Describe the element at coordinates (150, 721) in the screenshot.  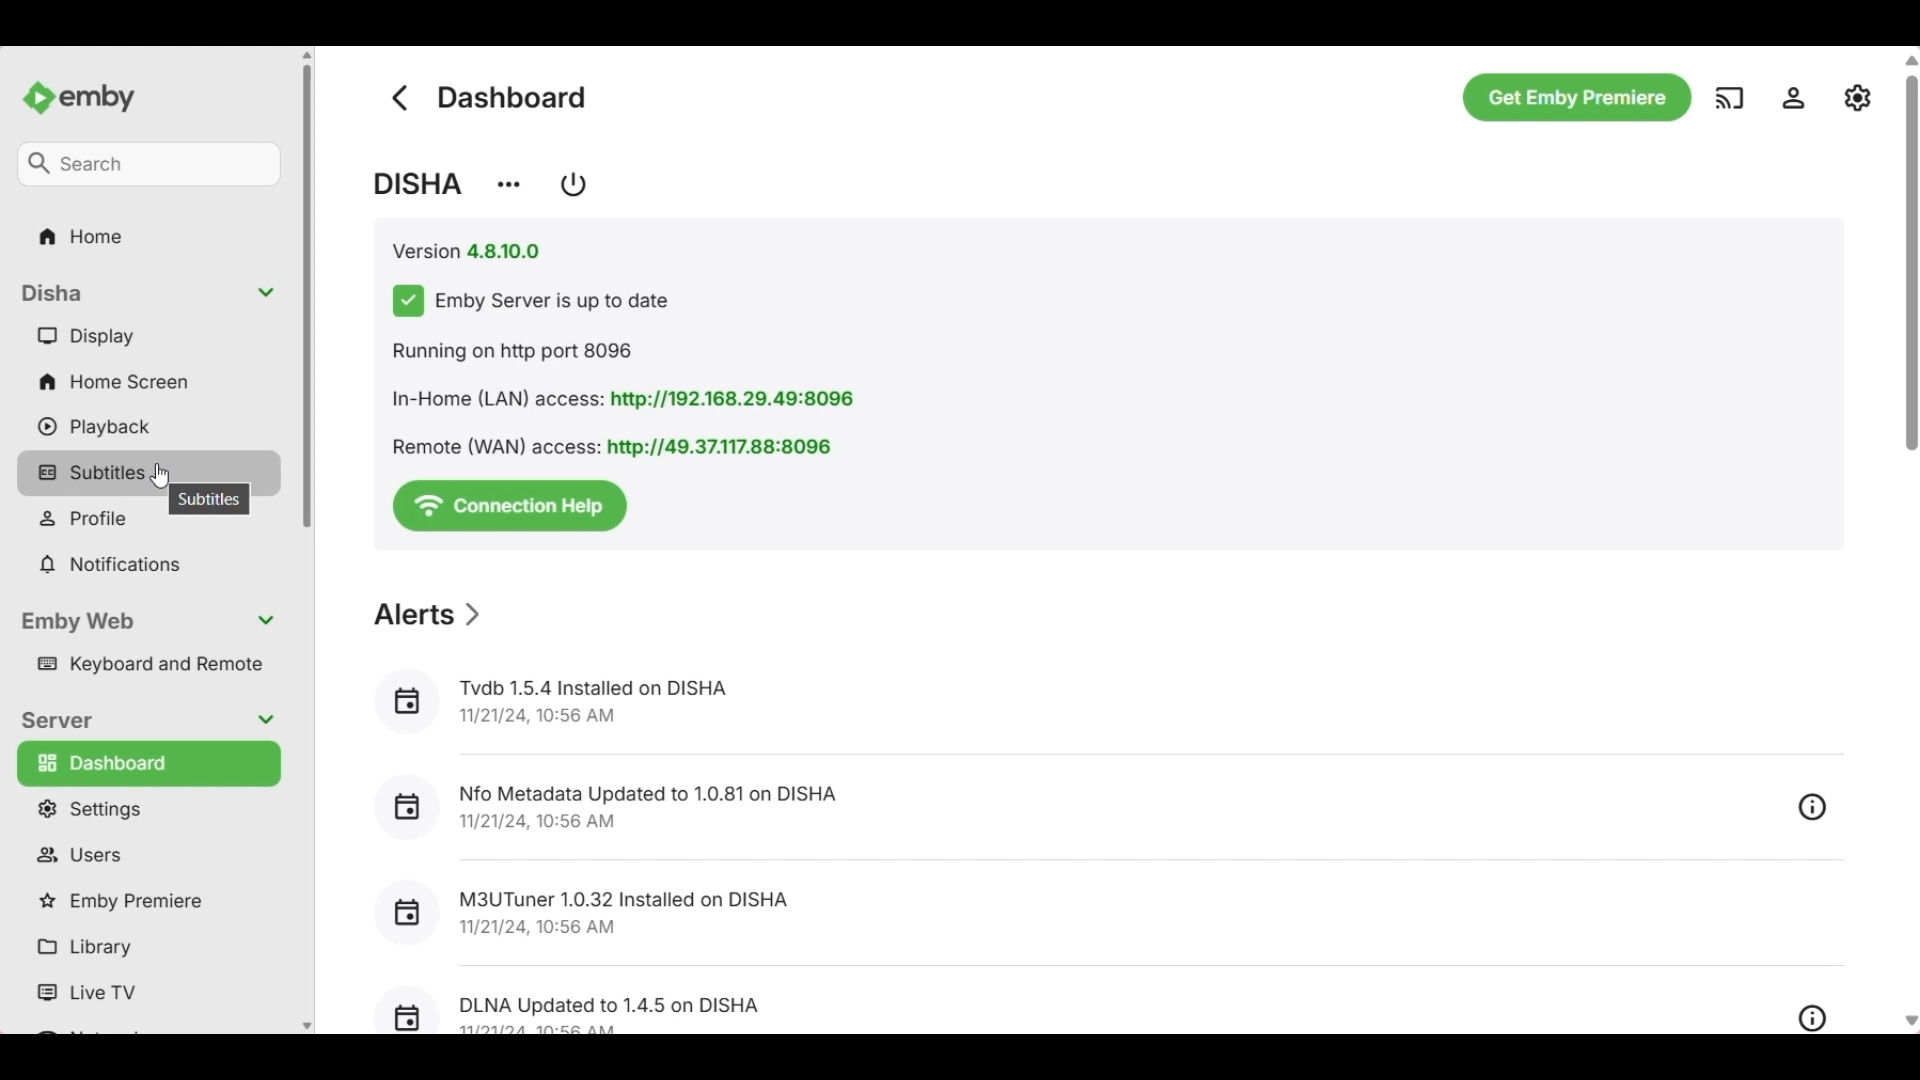
I see `Collapse Server` at that location.